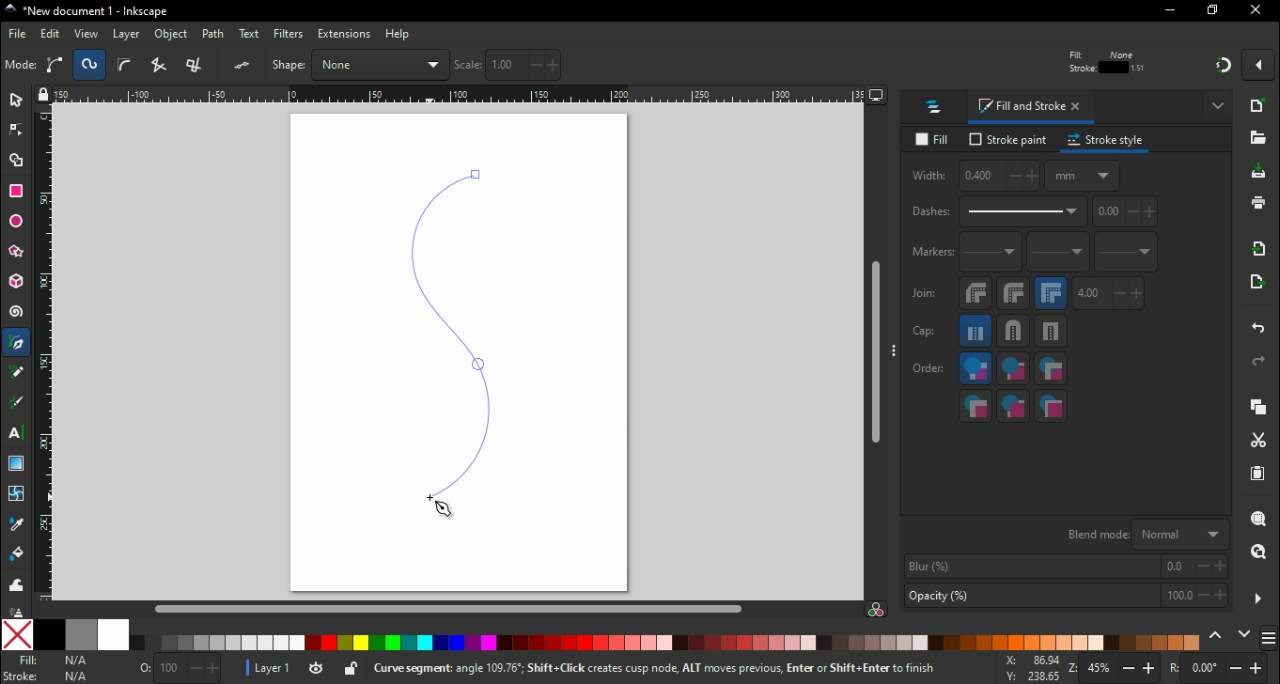  Describe the element at coordinates (1127, 215) in the screenshot. I see `pattern offset` at that location.